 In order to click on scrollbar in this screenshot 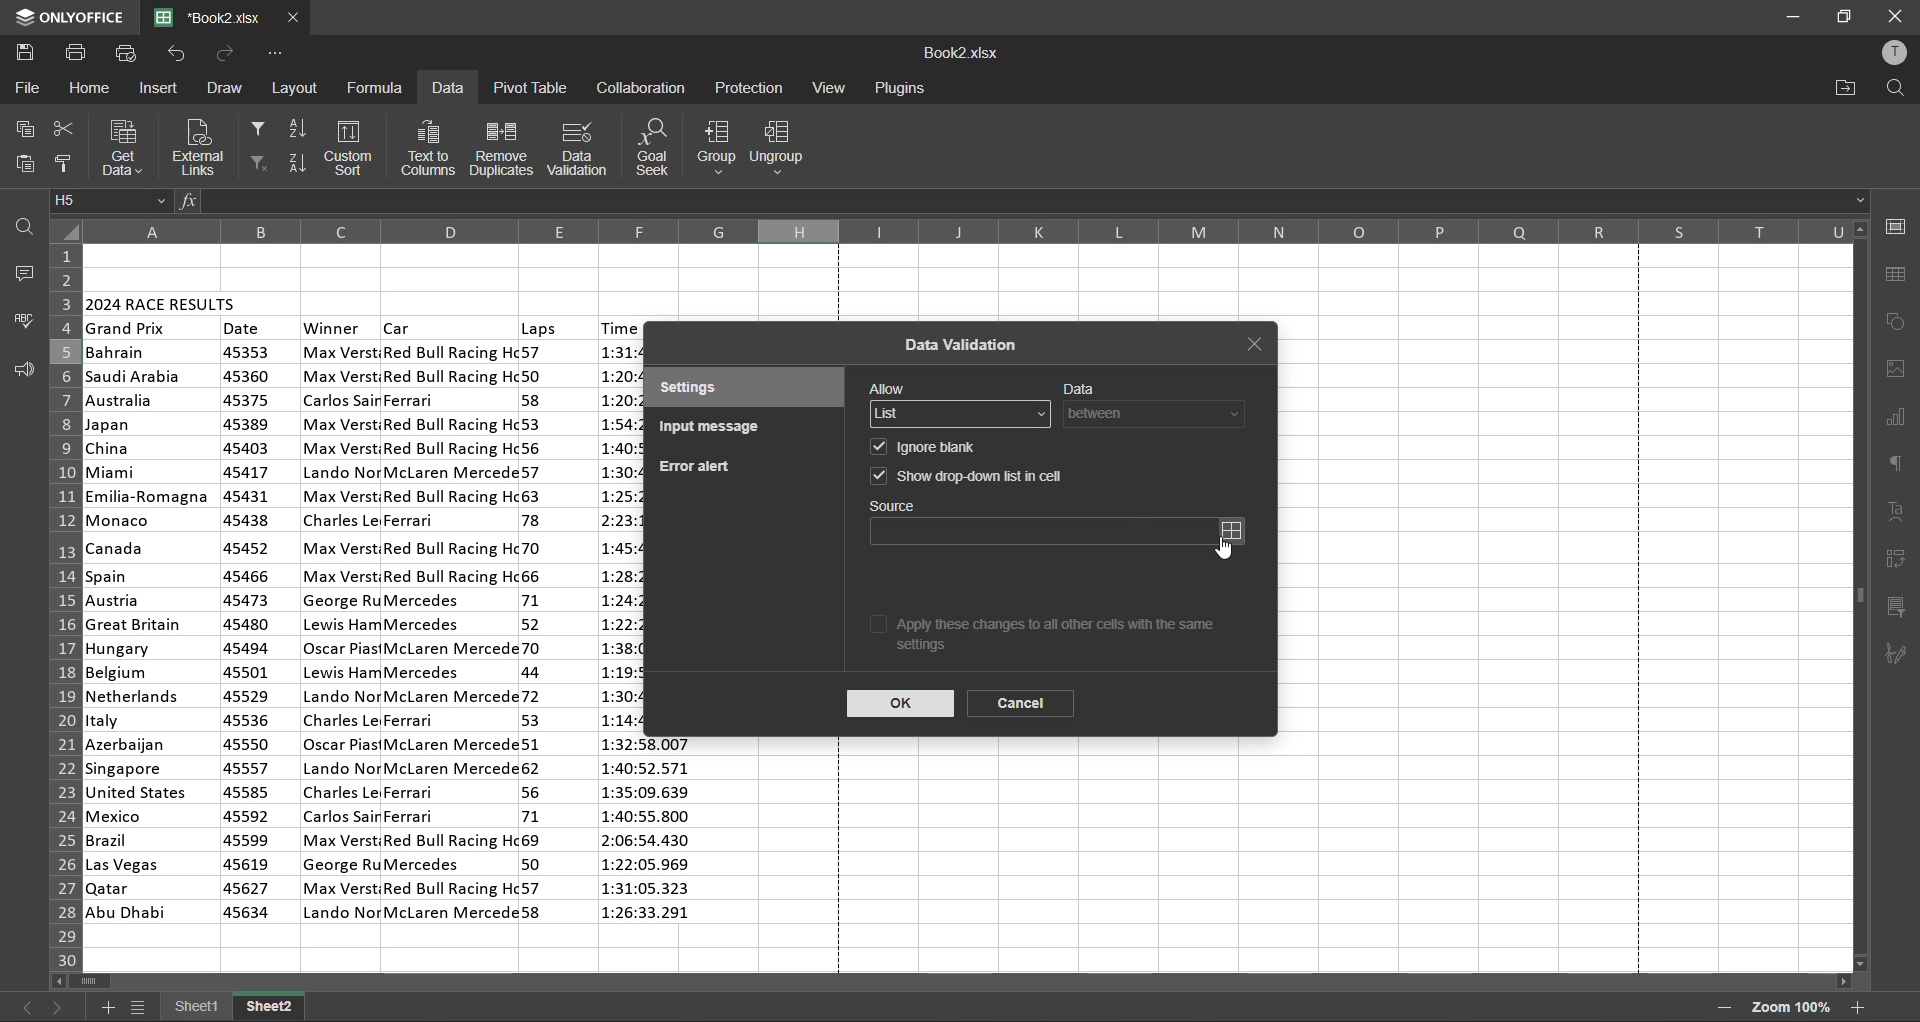, I will do `click(954, 984)`.